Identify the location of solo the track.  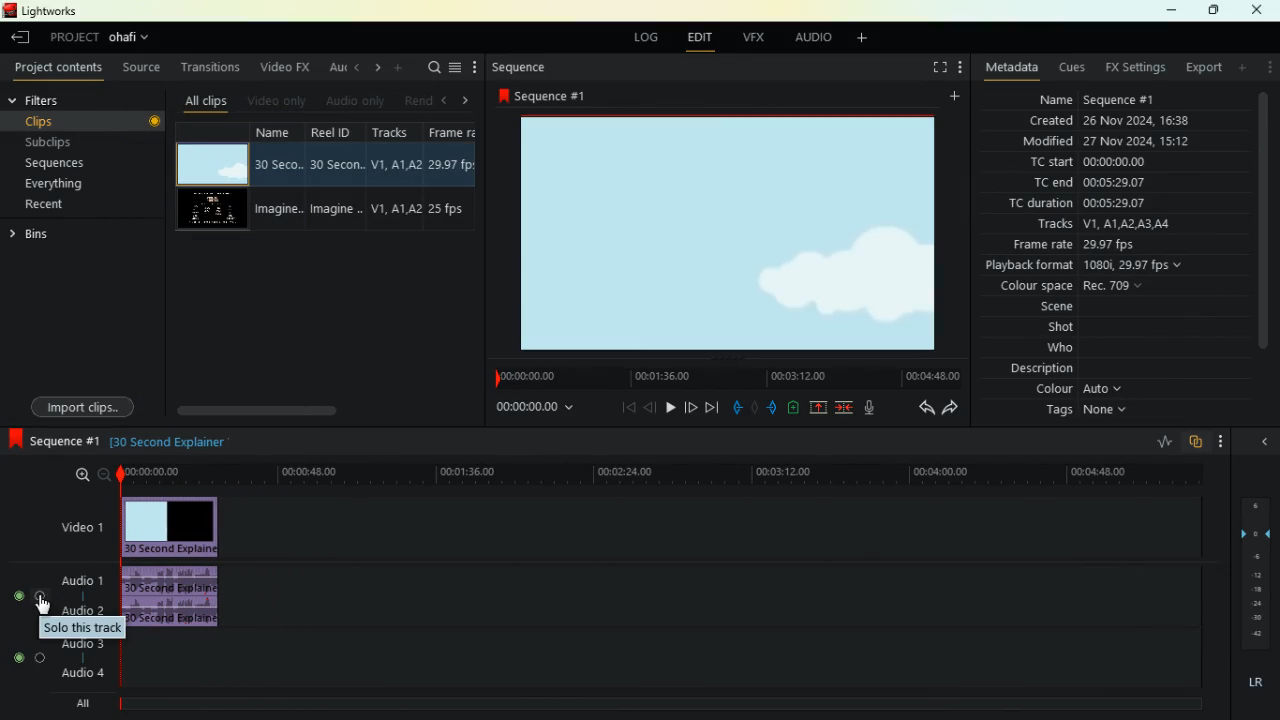
(81, 627).